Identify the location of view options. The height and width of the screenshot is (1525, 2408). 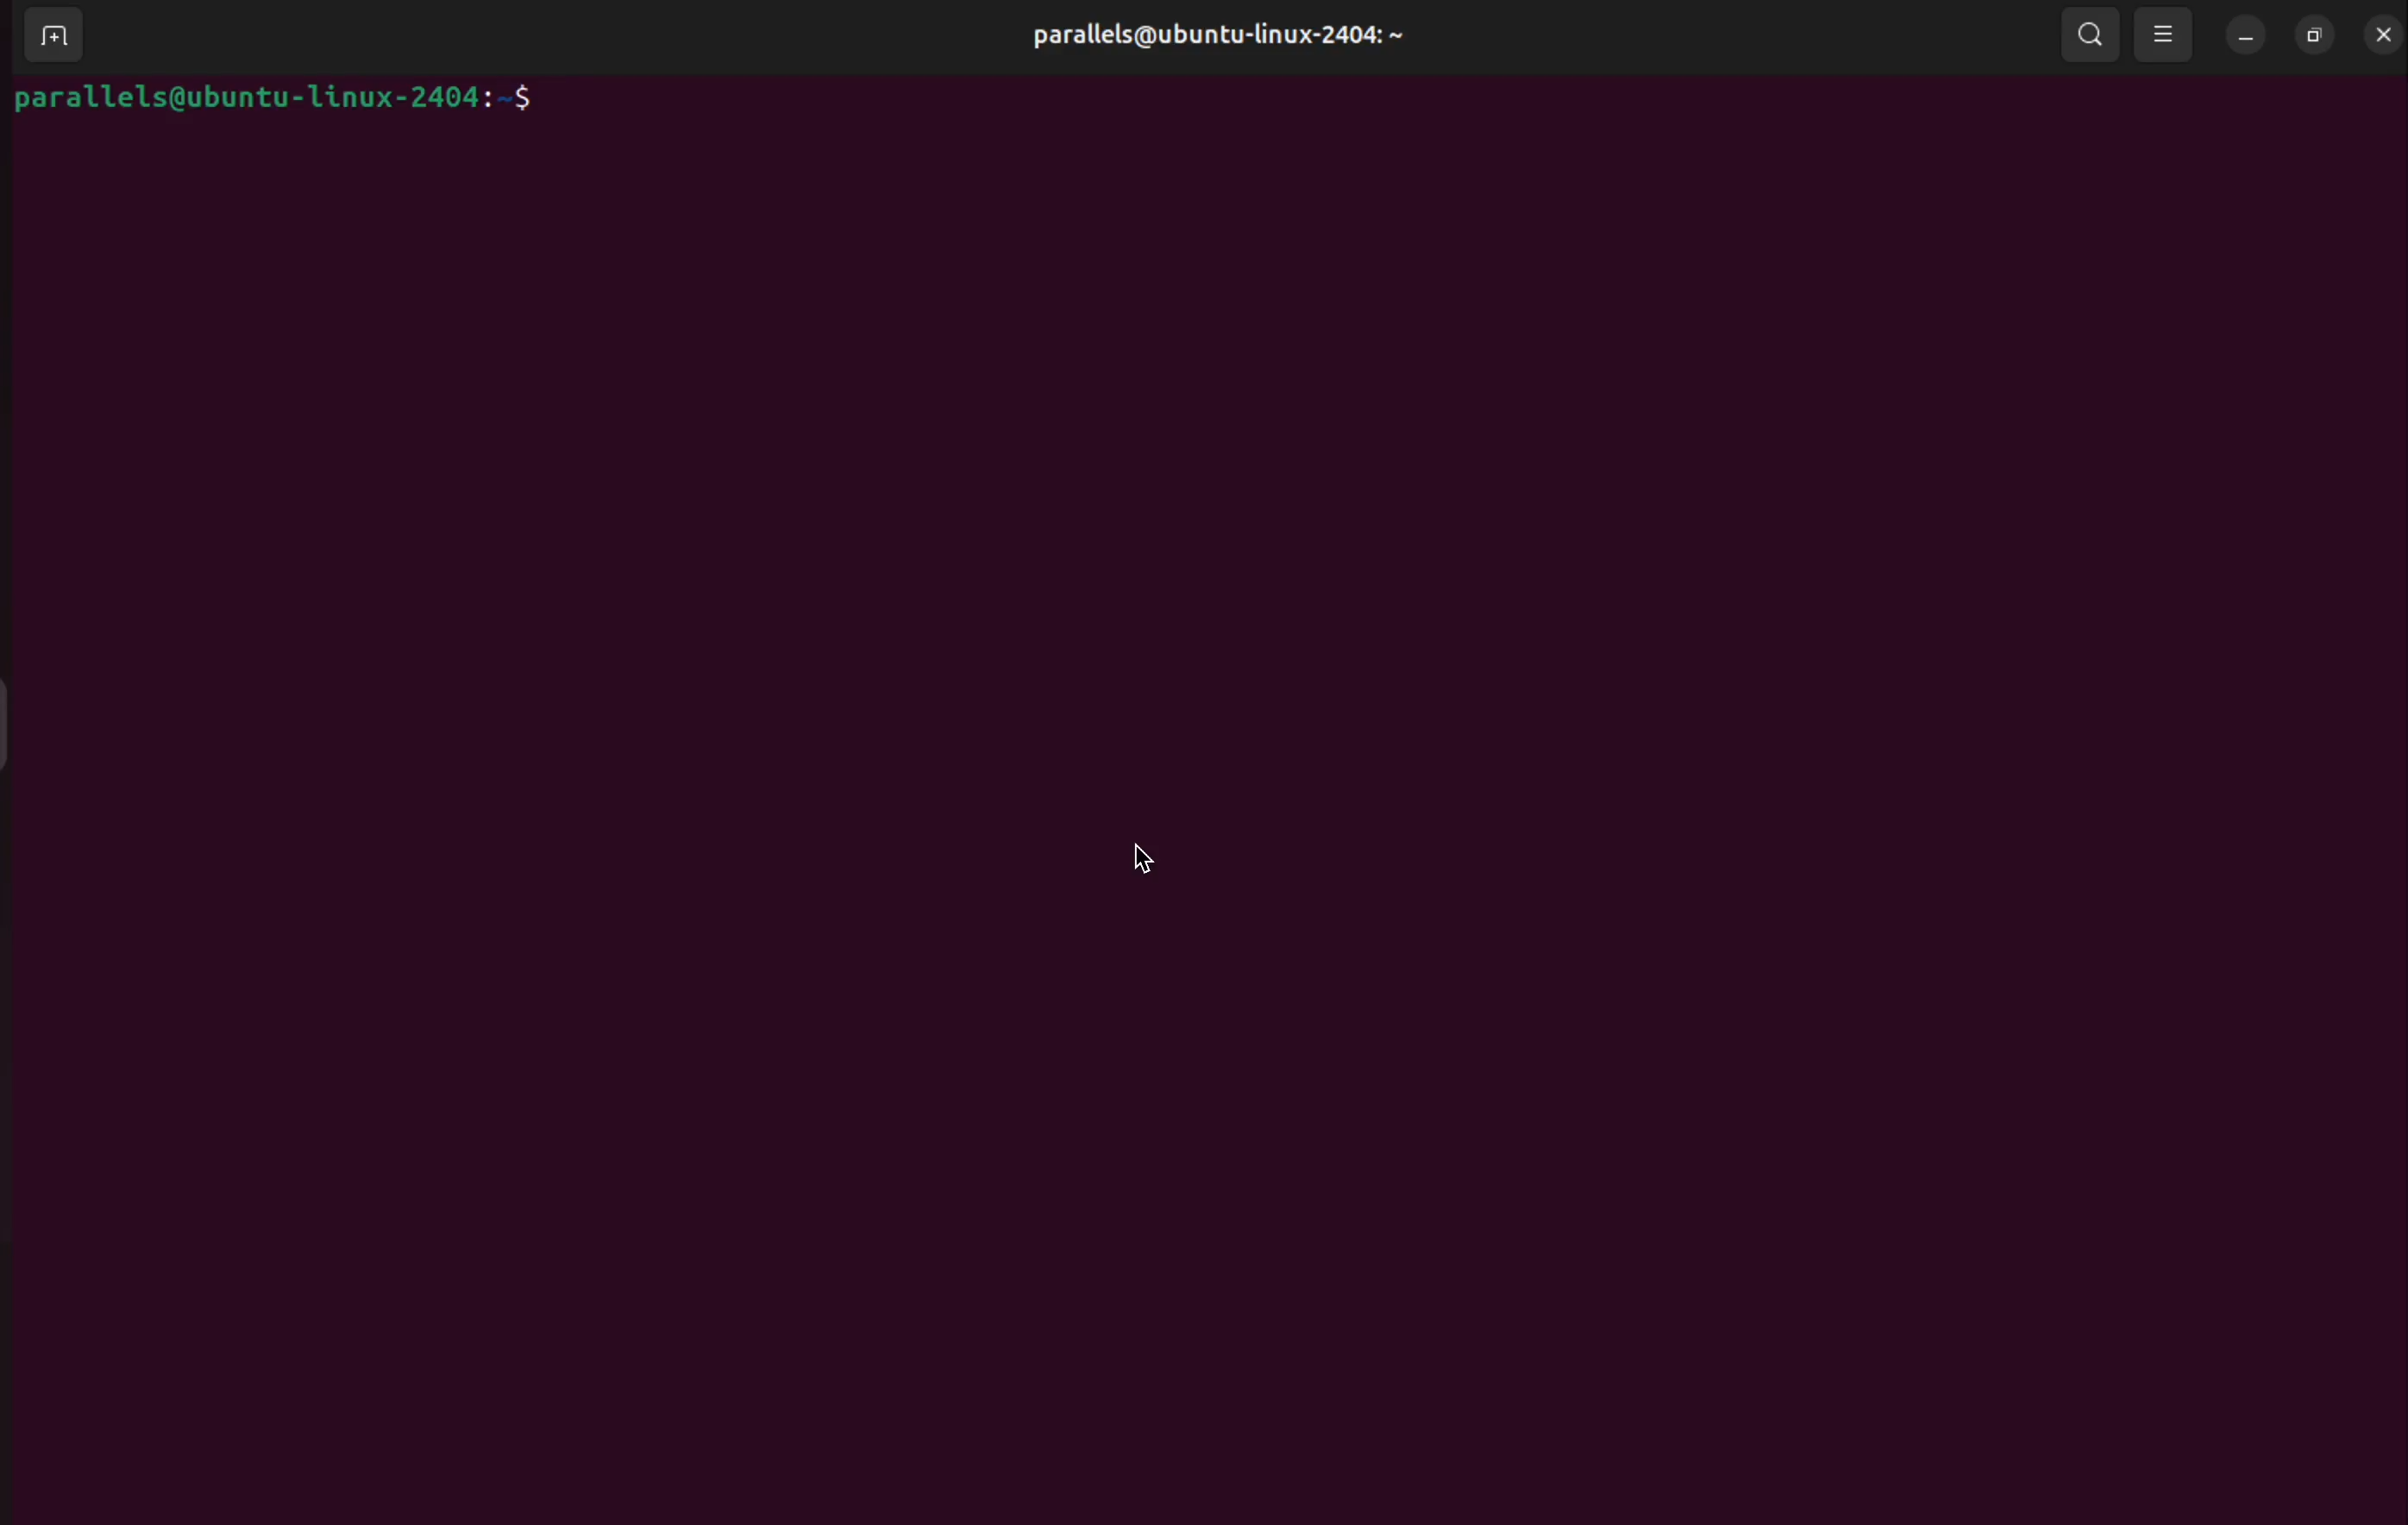
(2168, 36).